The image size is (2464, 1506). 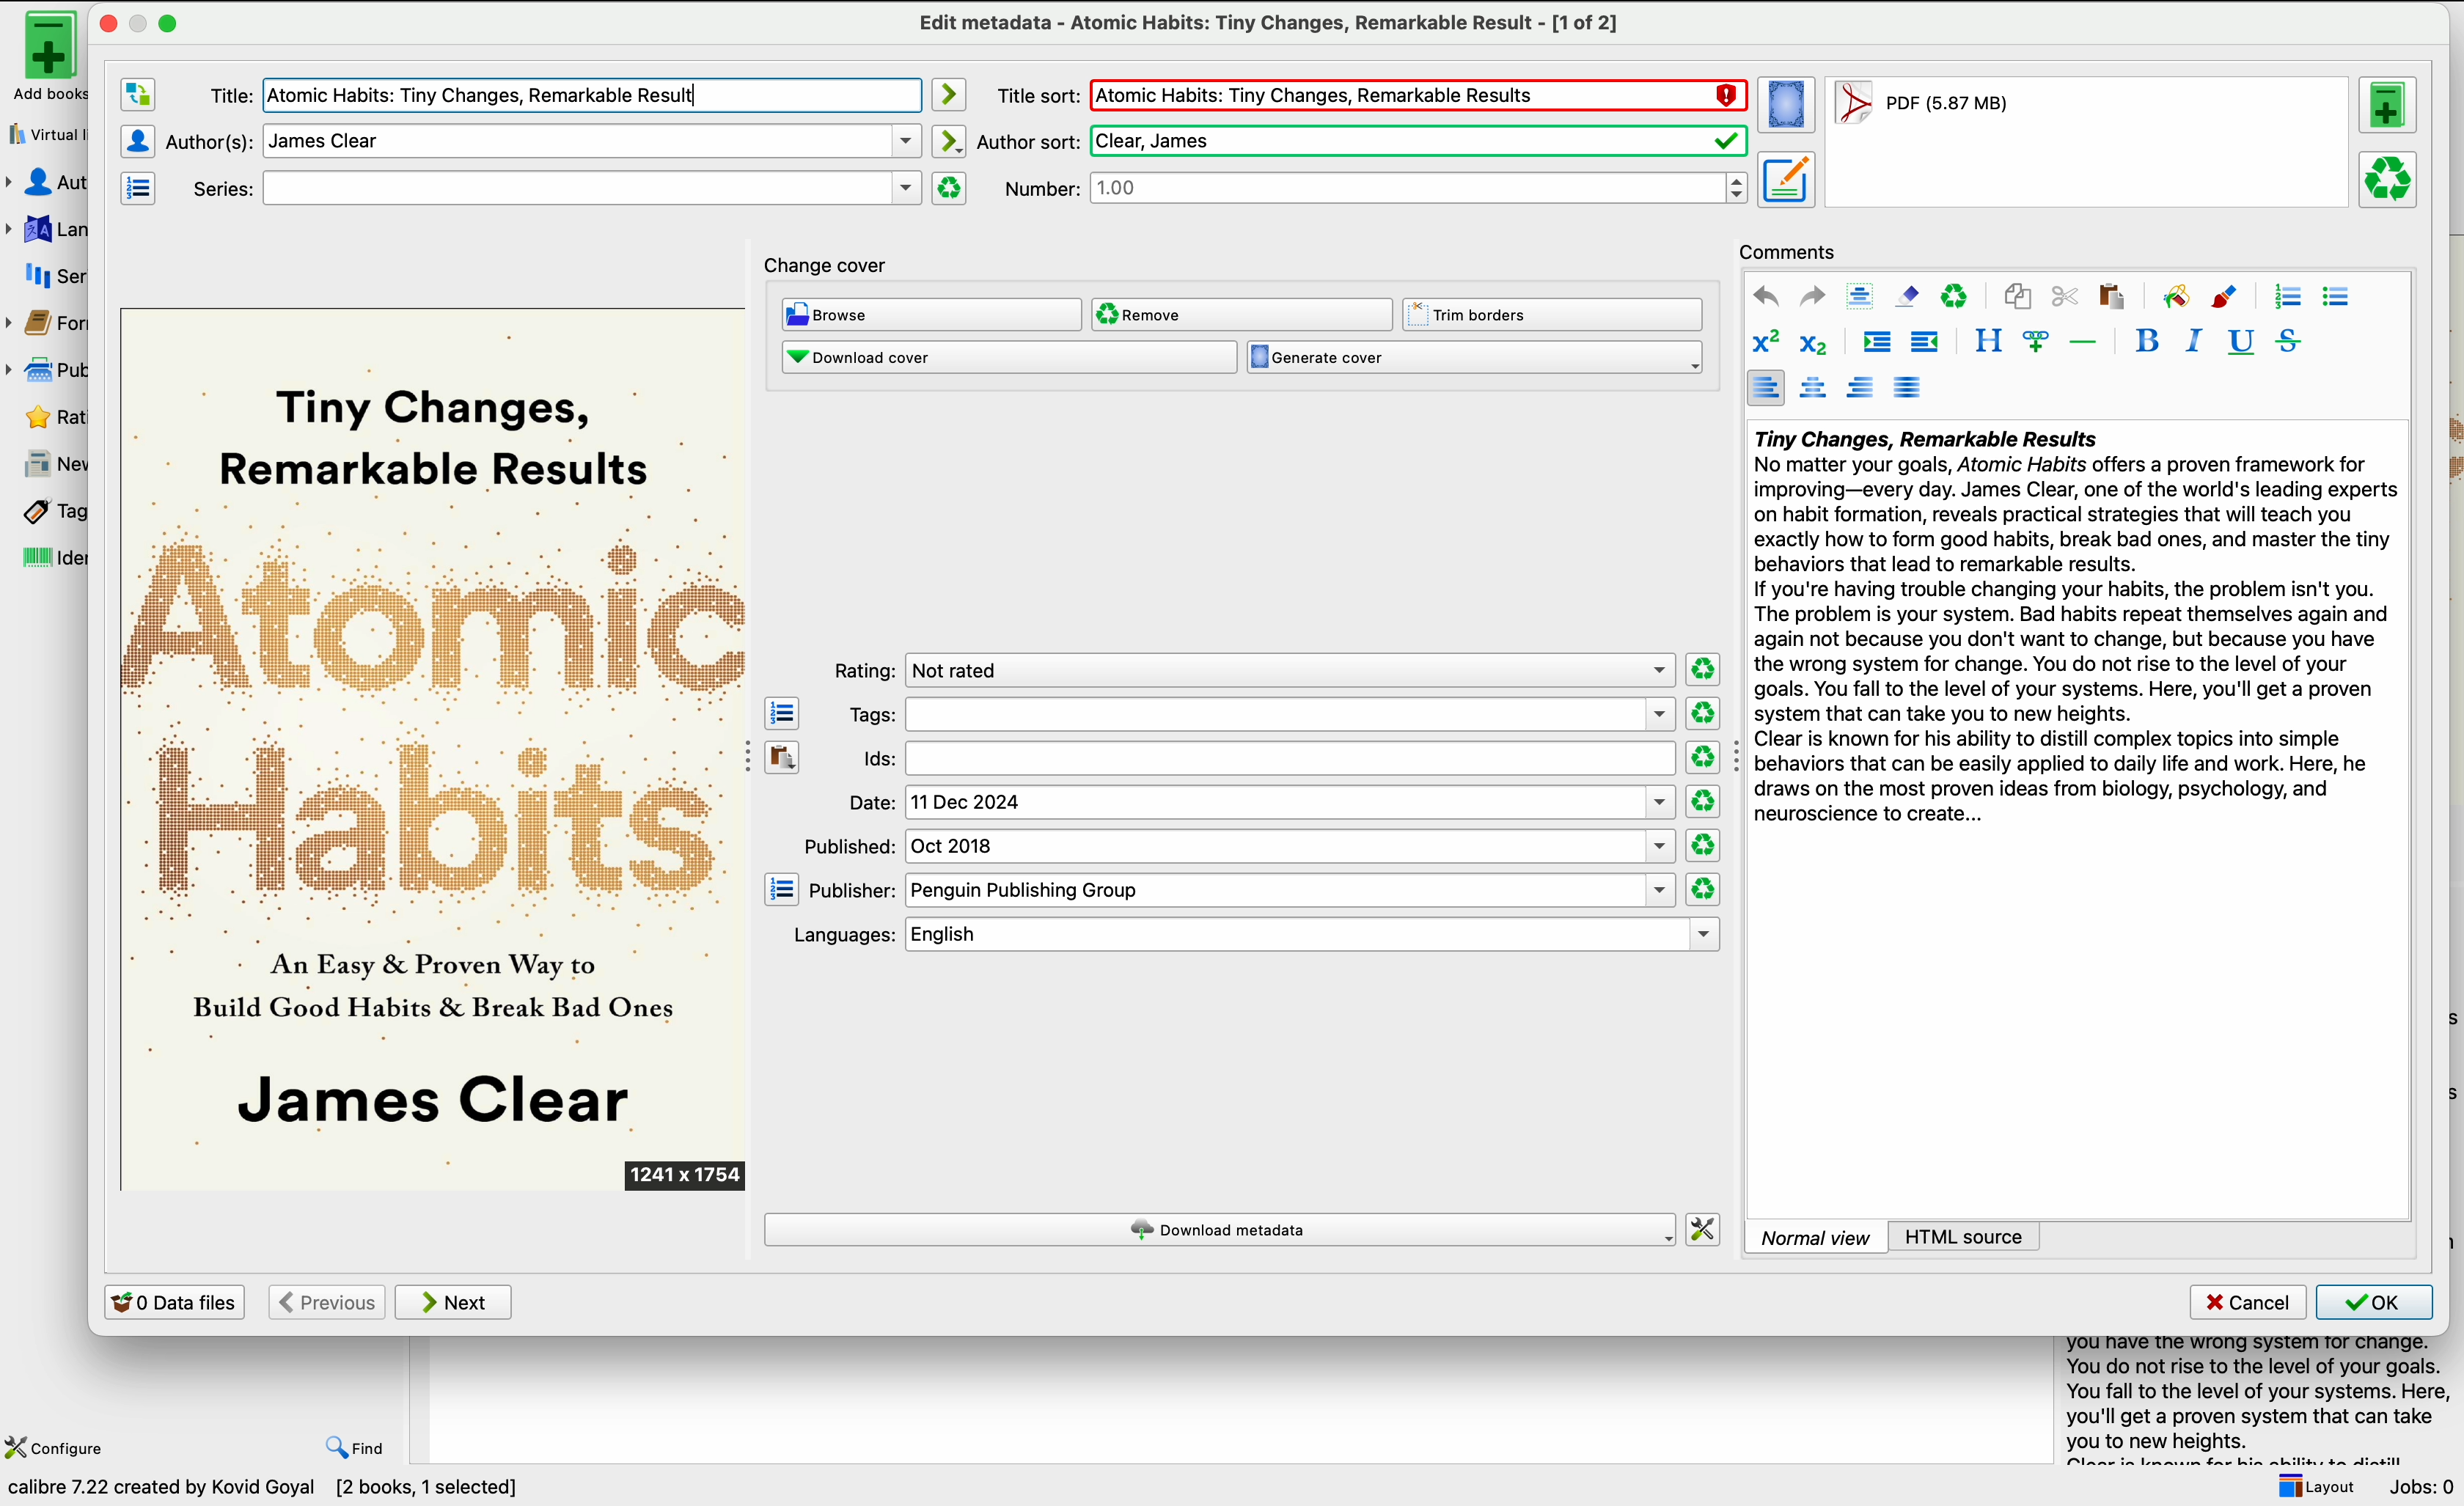 I want to click on copy, so click(x=2020, y=294).